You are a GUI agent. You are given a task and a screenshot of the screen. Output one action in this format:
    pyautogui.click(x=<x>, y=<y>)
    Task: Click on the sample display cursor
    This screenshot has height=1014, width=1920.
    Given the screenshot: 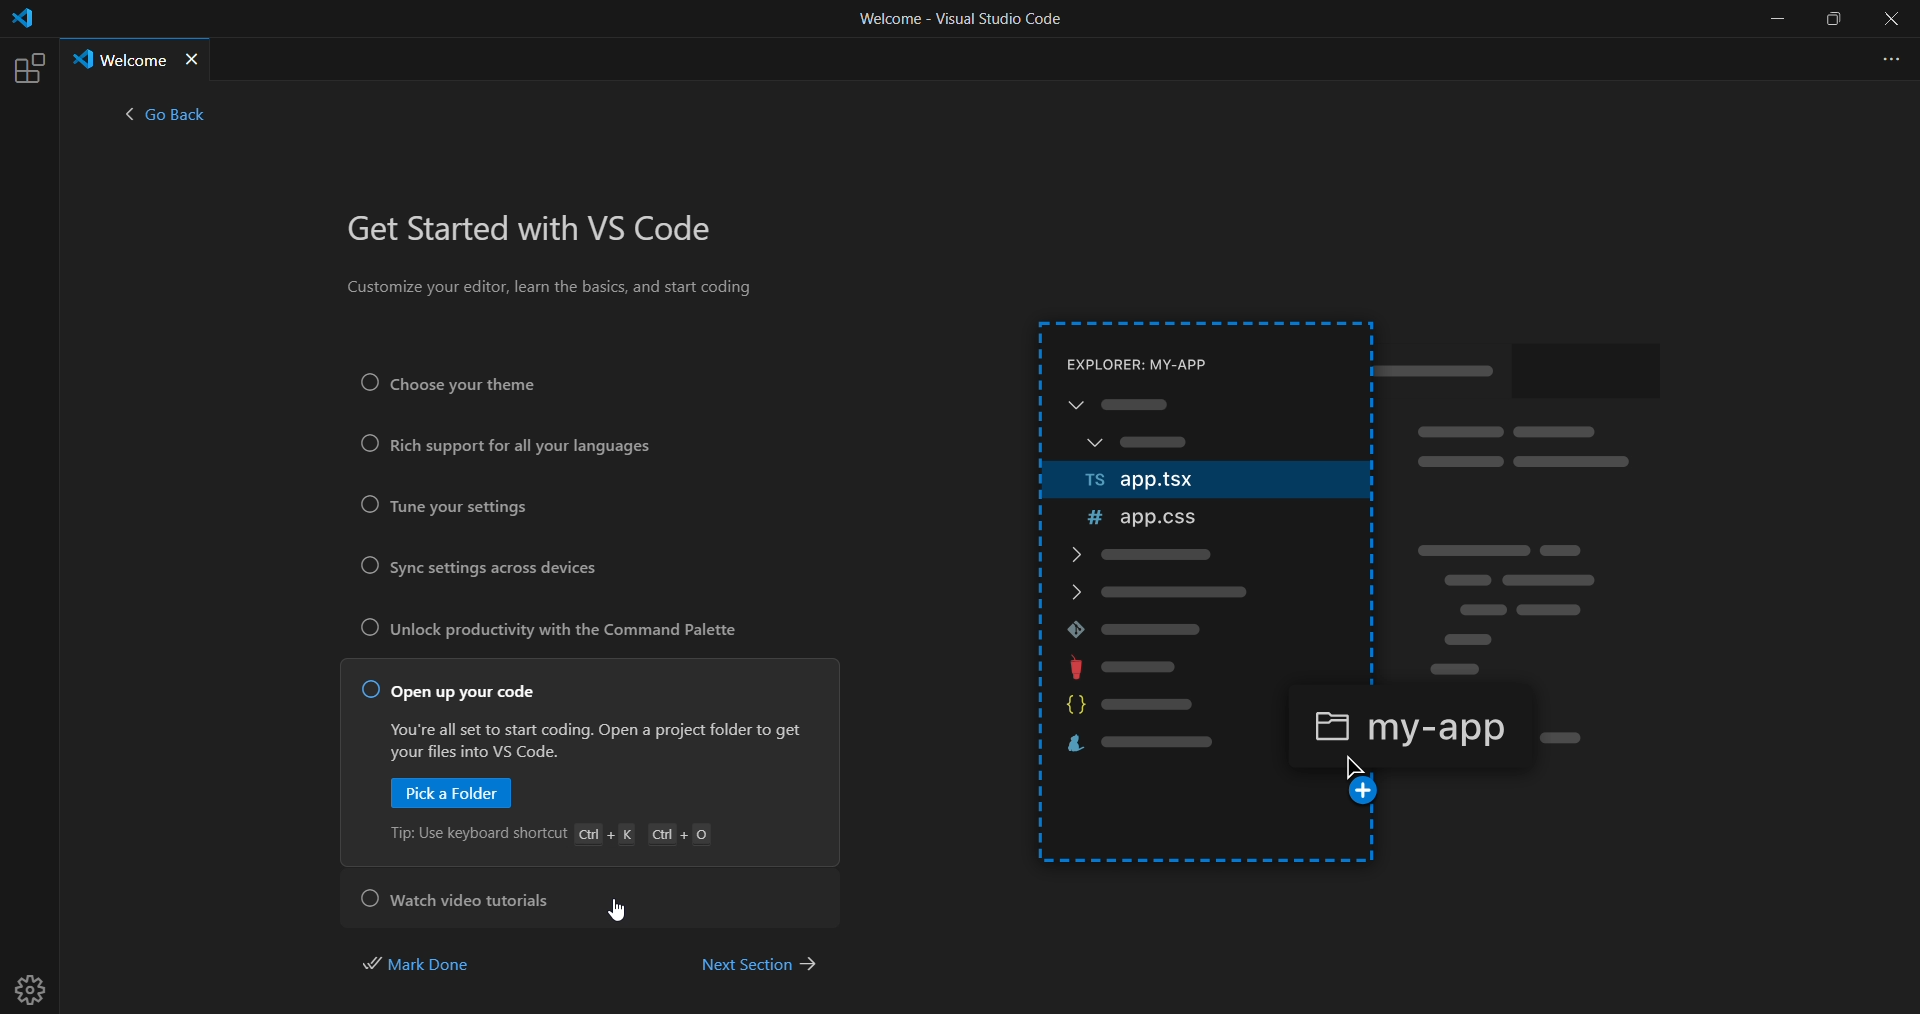 What is the action you would take?
    pyautogui.click(x=1364, y=783)
    